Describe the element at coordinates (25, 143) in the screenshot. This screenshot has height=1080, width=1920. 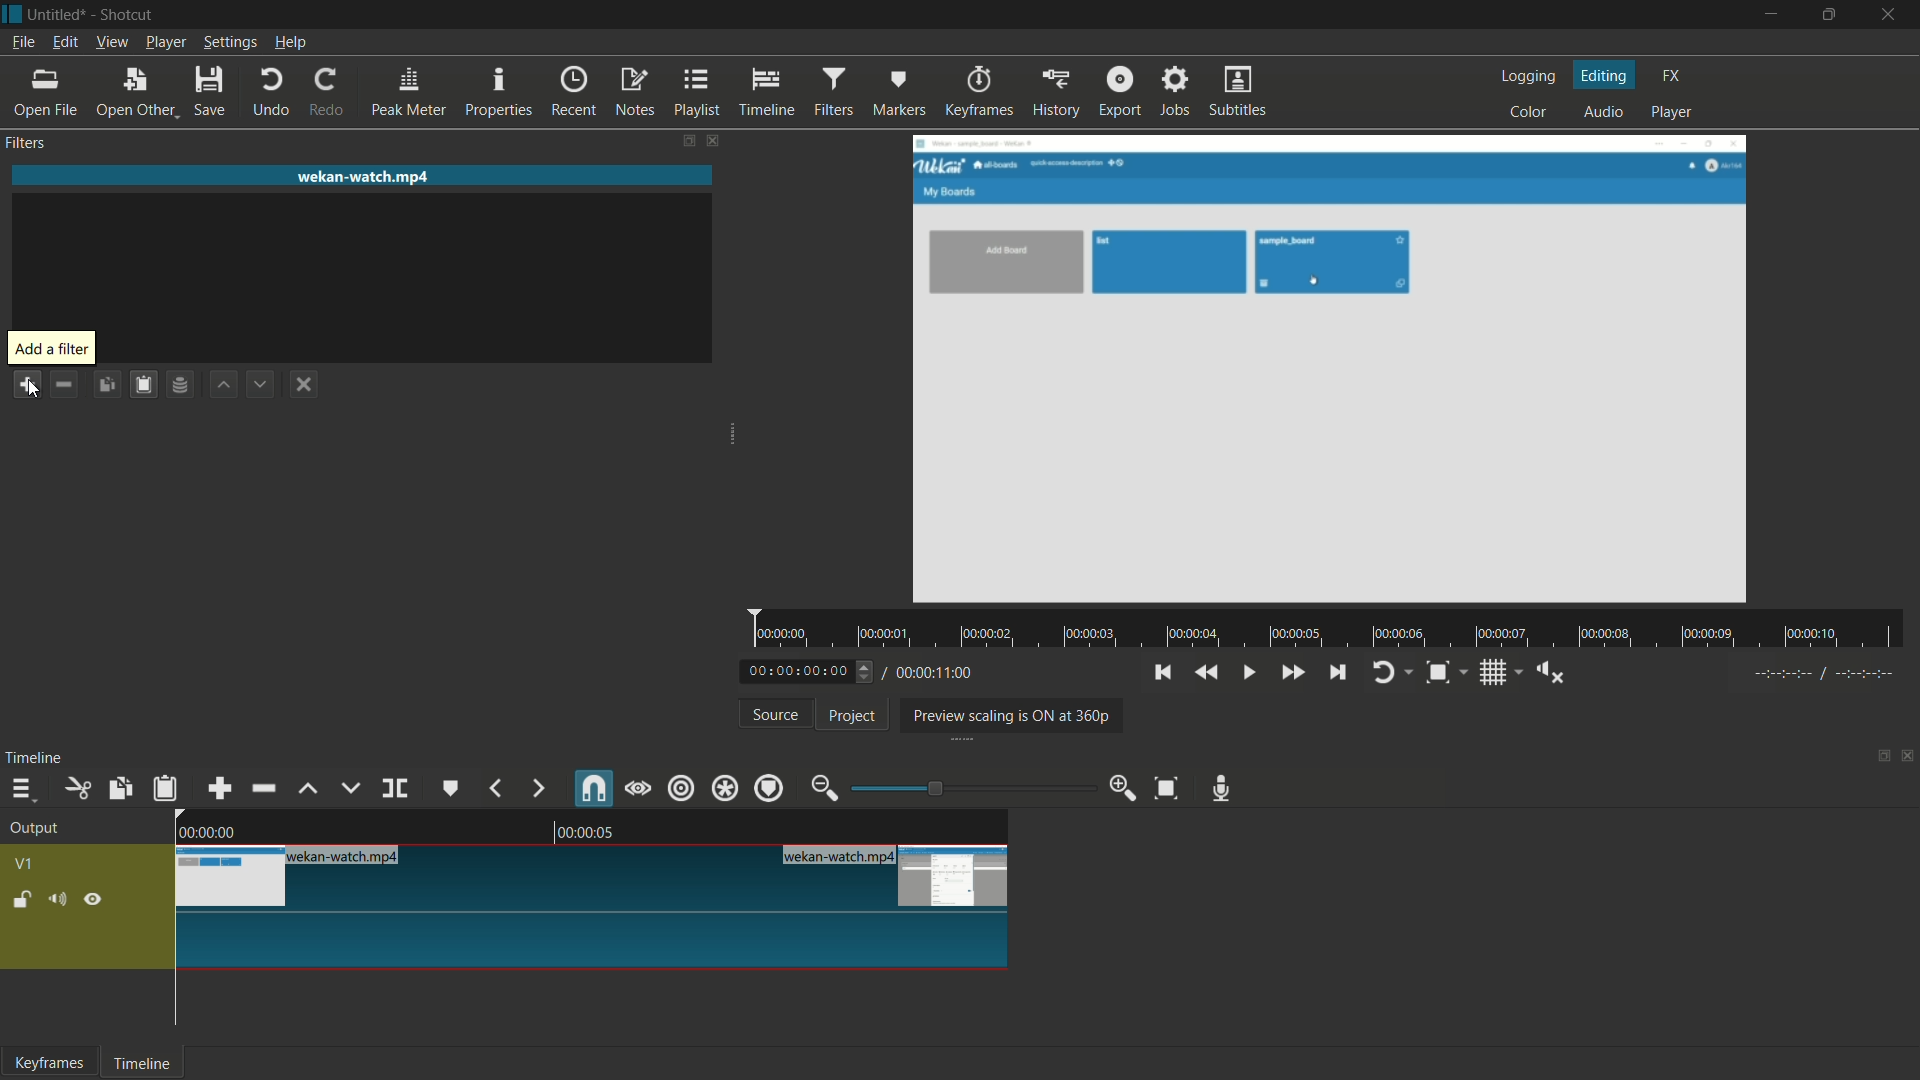
I see `filters` at that location.